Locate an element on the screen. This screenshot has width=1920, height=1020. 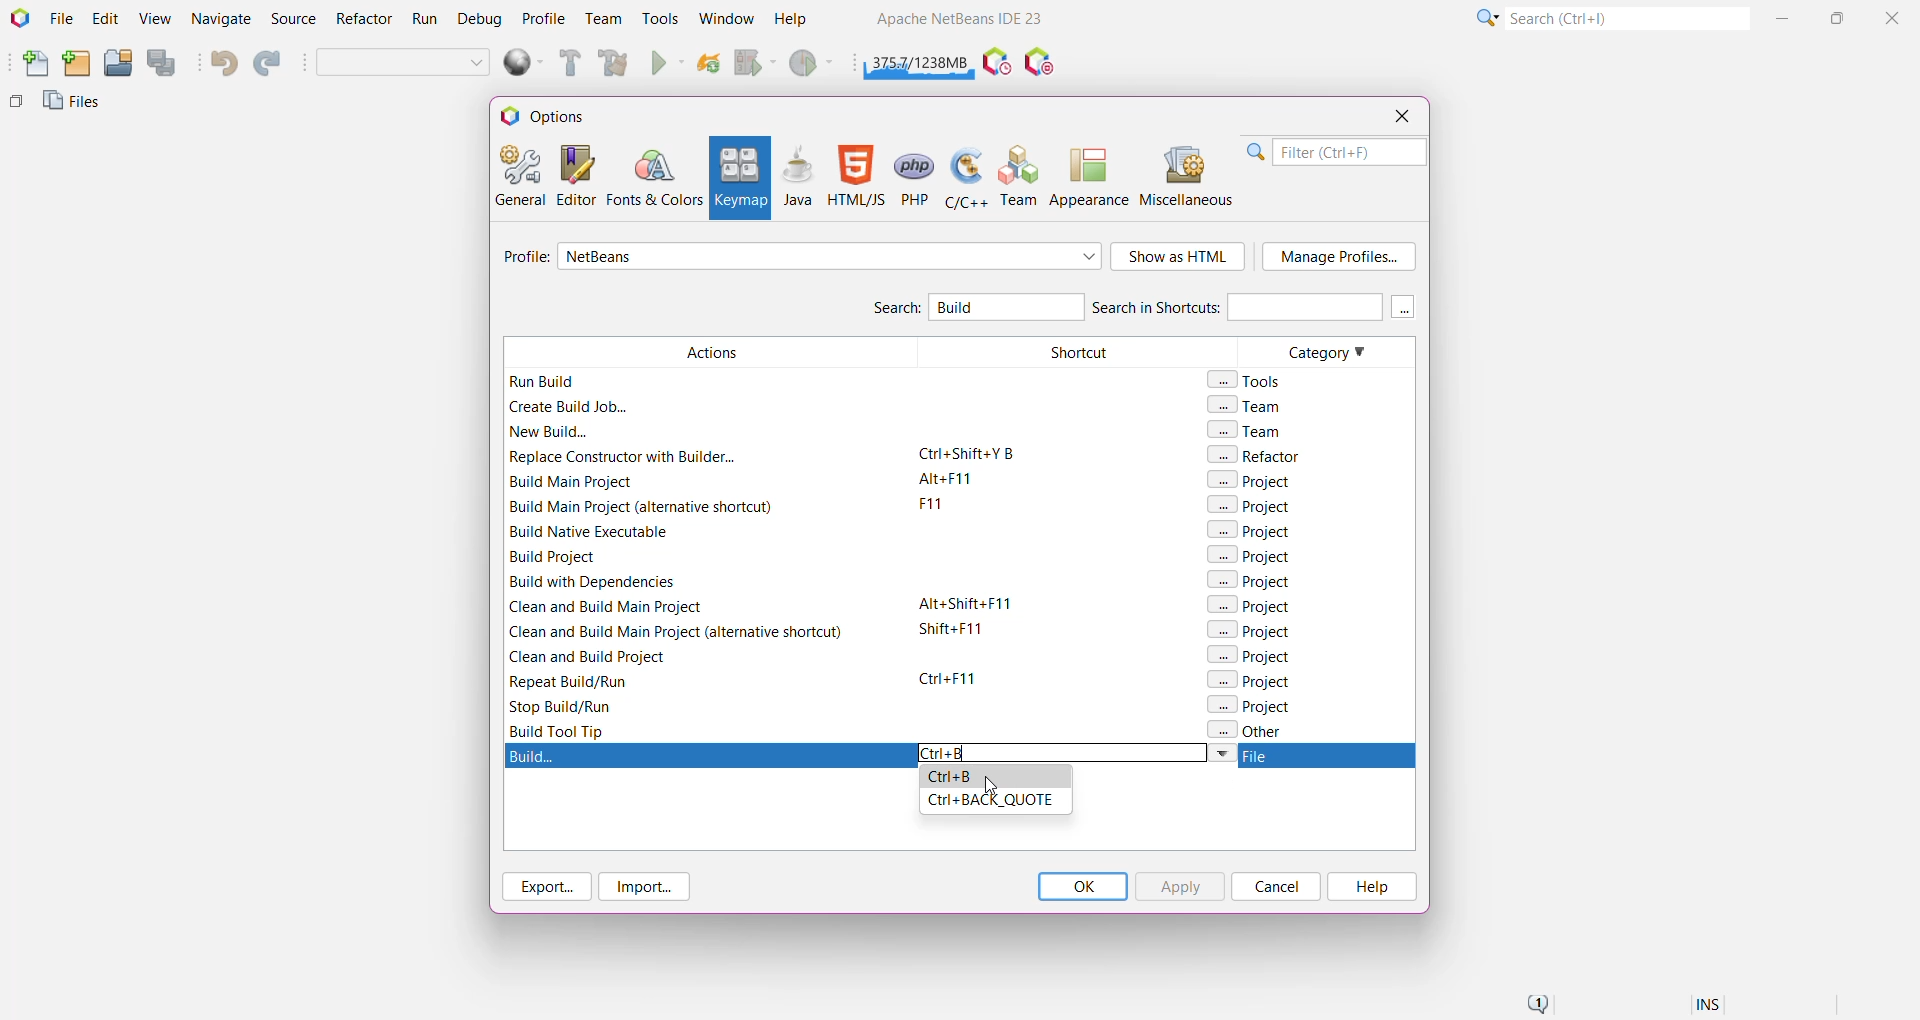
Shortcut is located at coordinates (1069, 539).